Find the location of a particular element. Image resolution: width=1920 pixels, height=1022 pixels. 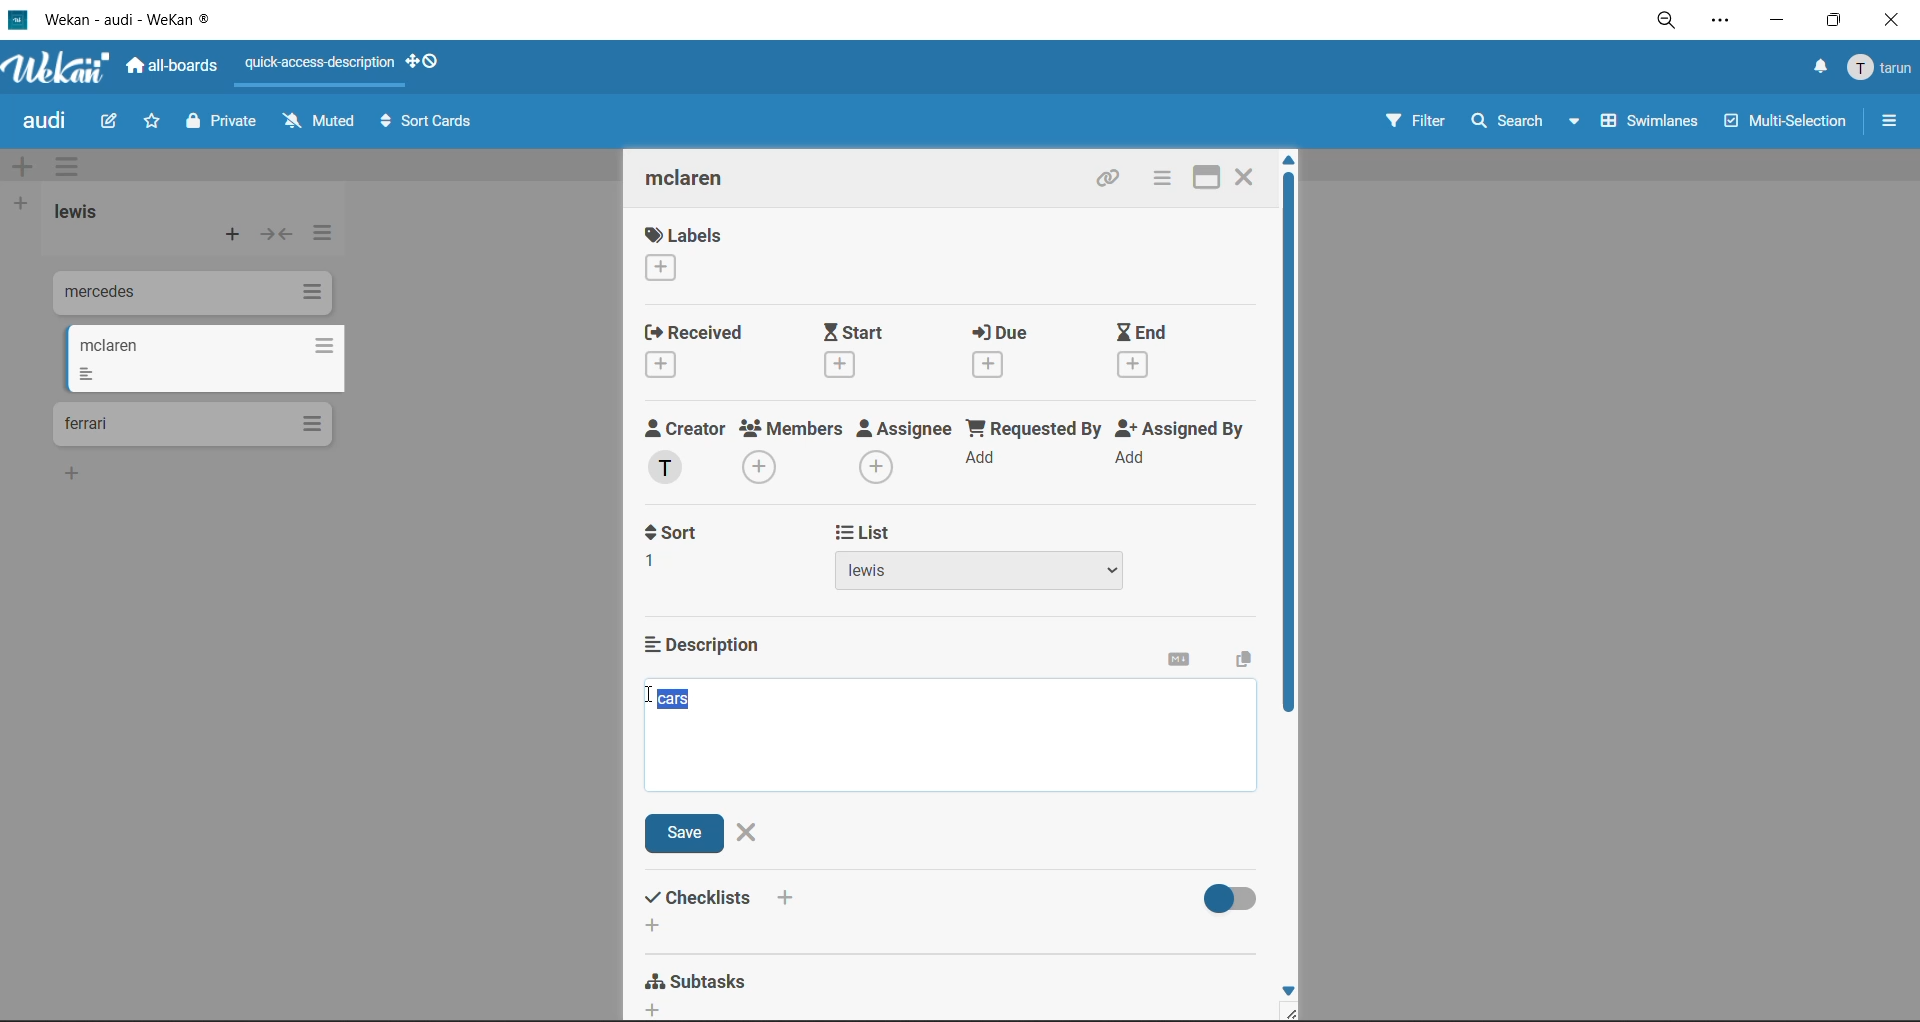

add swimlane is located at coordinates (27, 167).